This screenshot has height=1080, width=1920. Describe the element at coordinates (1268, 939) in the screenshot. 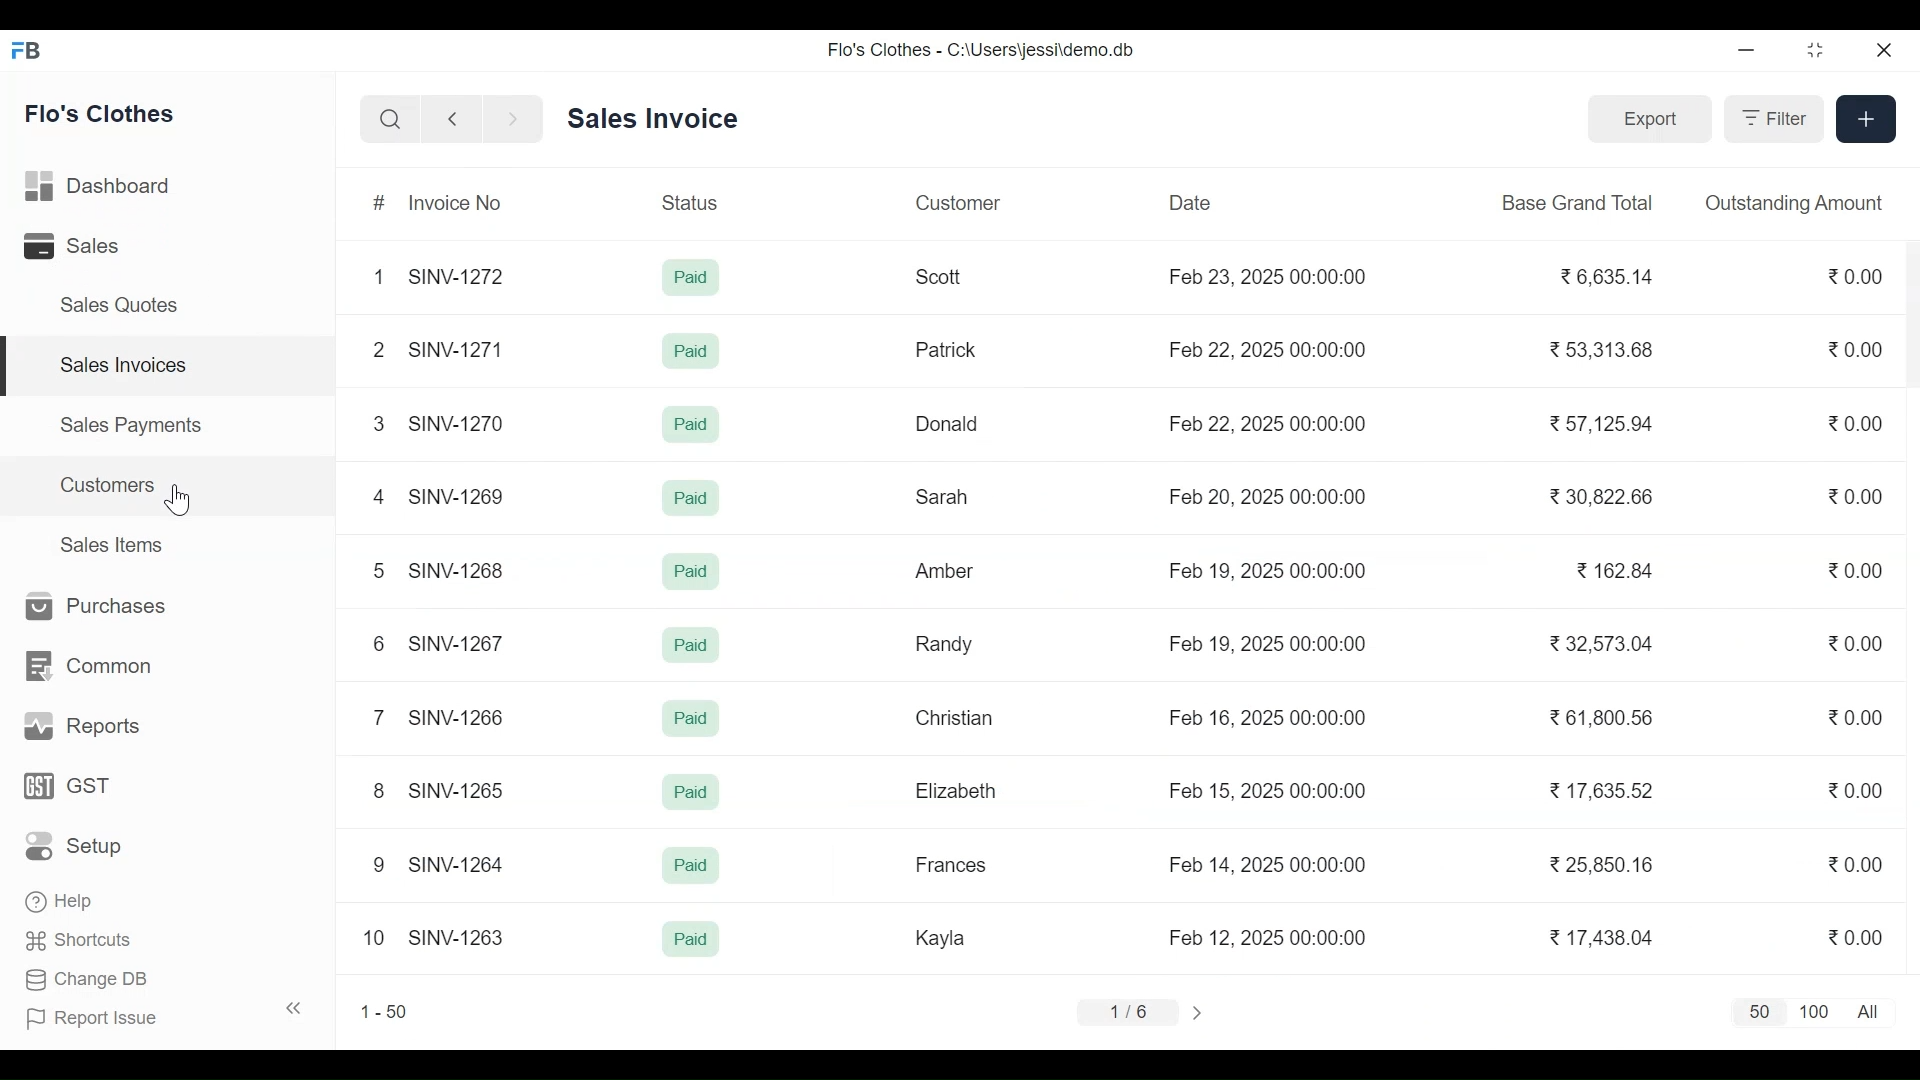

I see `Feb 12, 2025 00:00:00` at that location.